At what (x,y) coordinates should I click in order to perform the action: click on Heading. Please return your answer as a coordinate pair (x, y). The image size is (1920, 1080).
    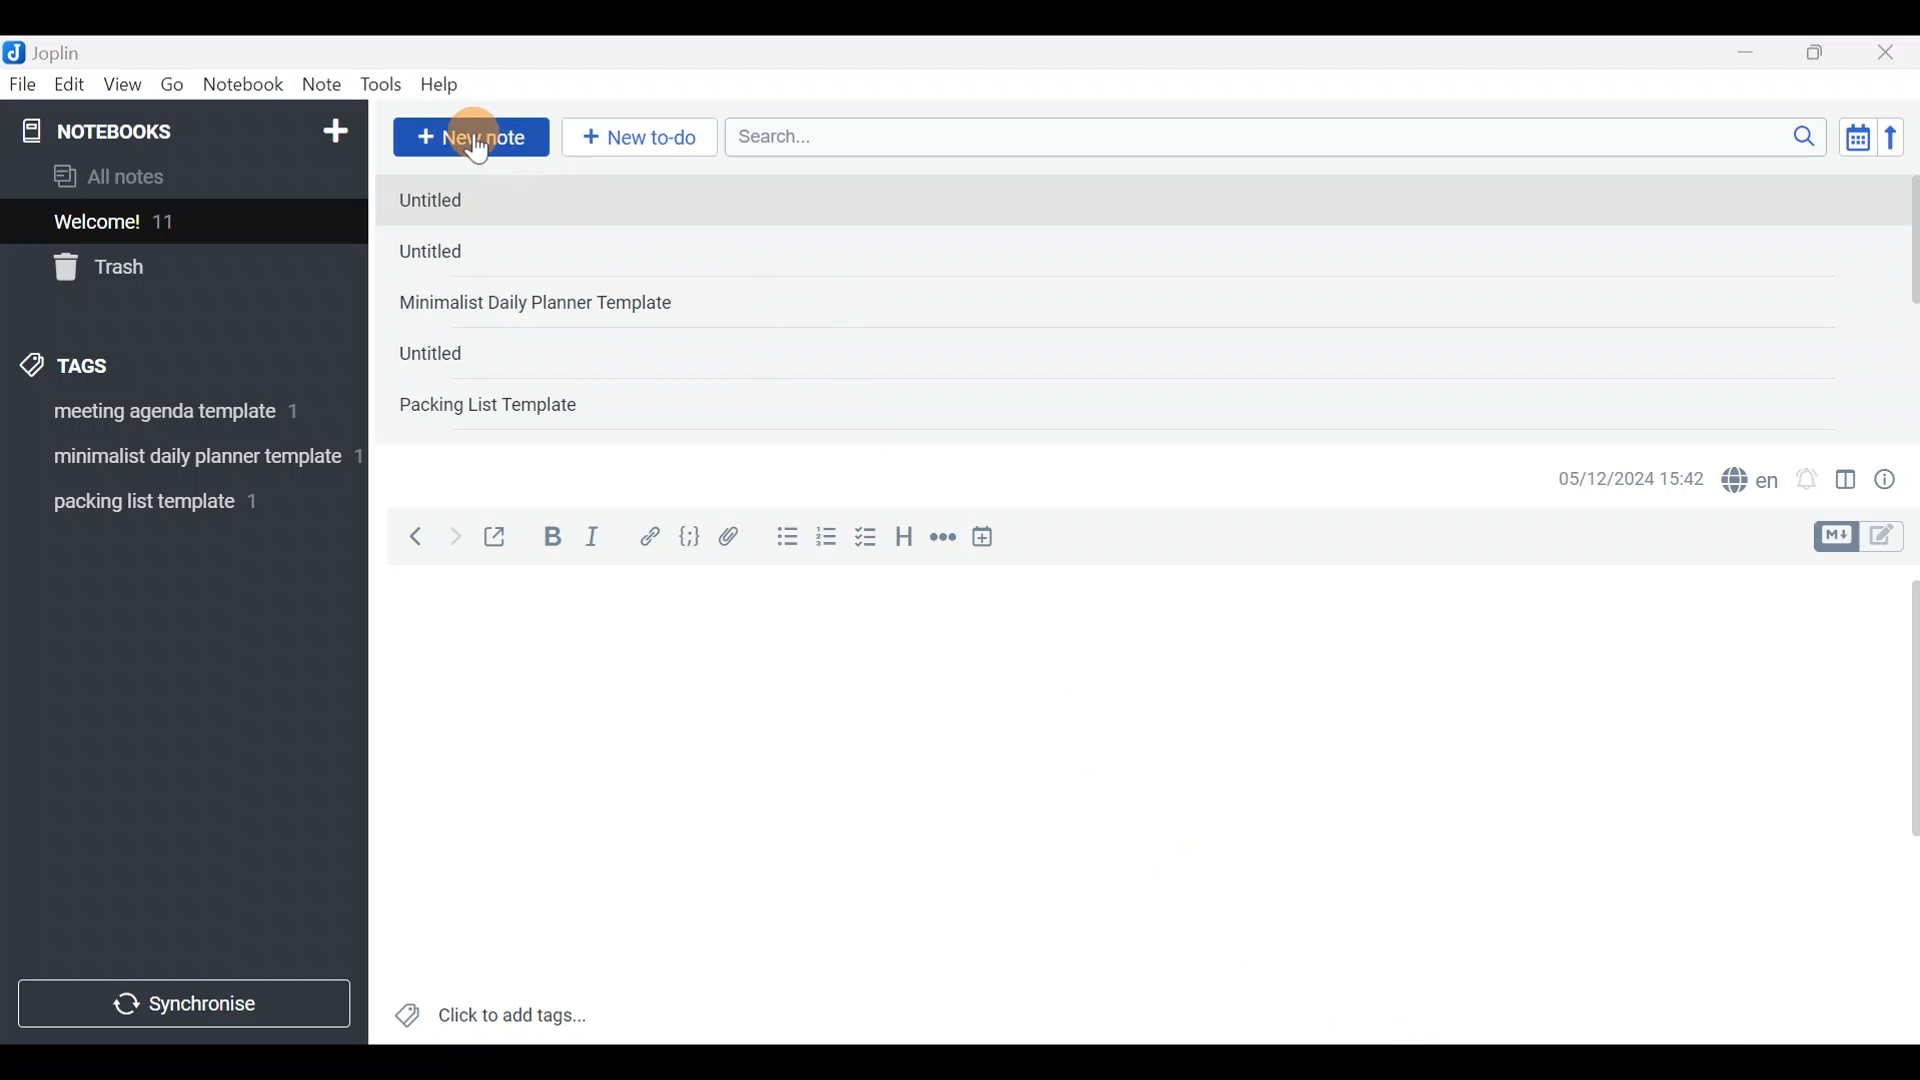
    Looking at the image, I should click on (905, 540).